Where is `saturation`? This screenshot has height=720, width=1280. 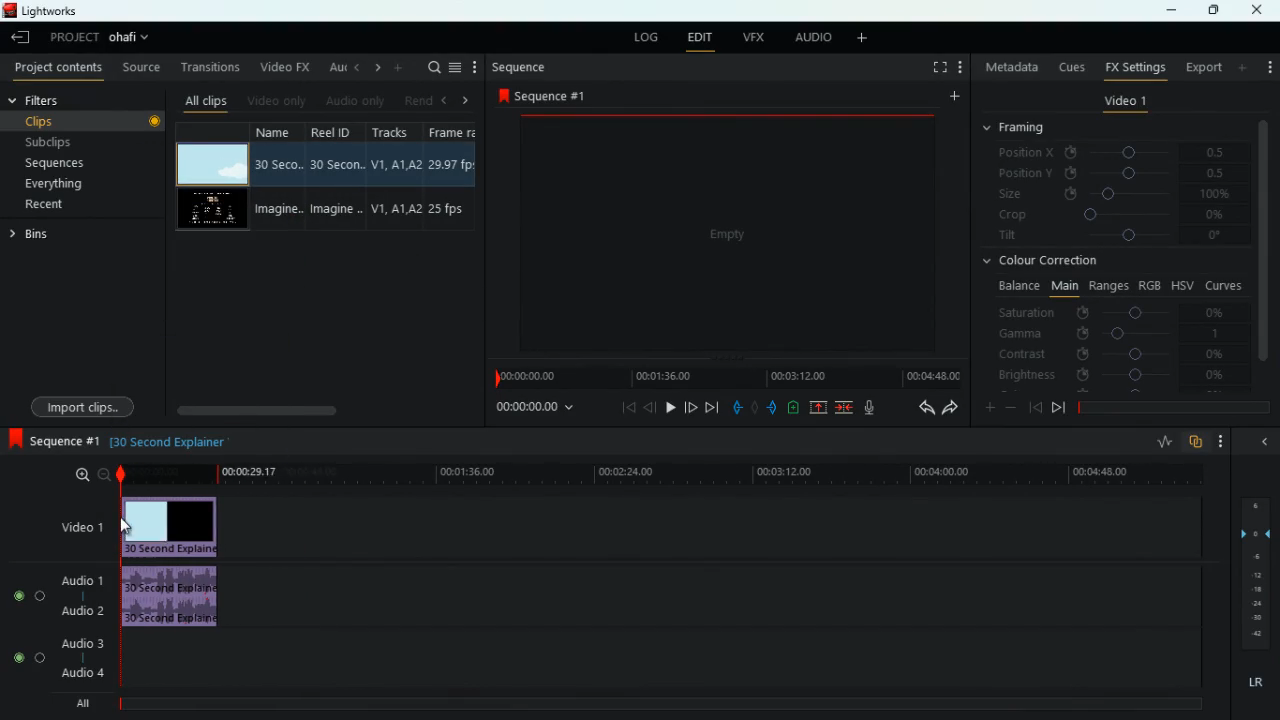 saturation is located at coordinates (1113, 314).